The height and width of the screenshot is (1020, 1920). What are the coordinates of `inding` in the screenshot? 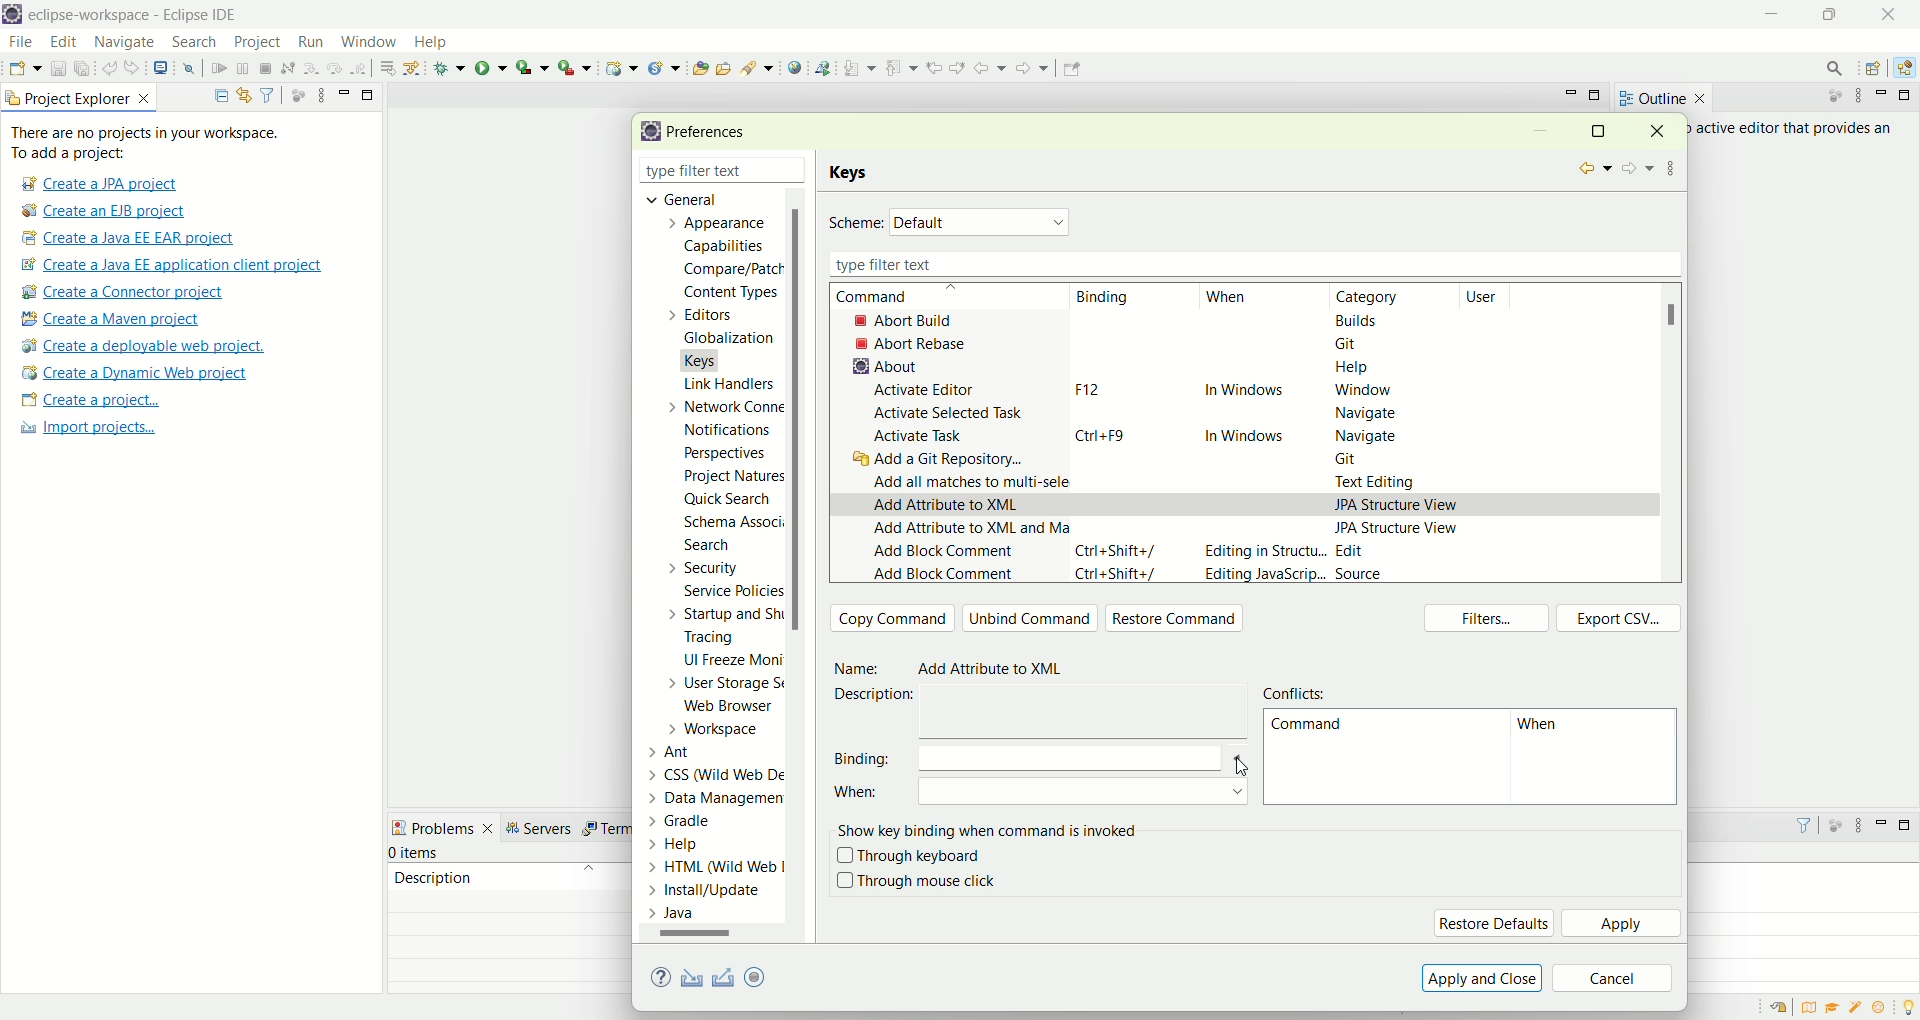 It's located at (1105, 298).